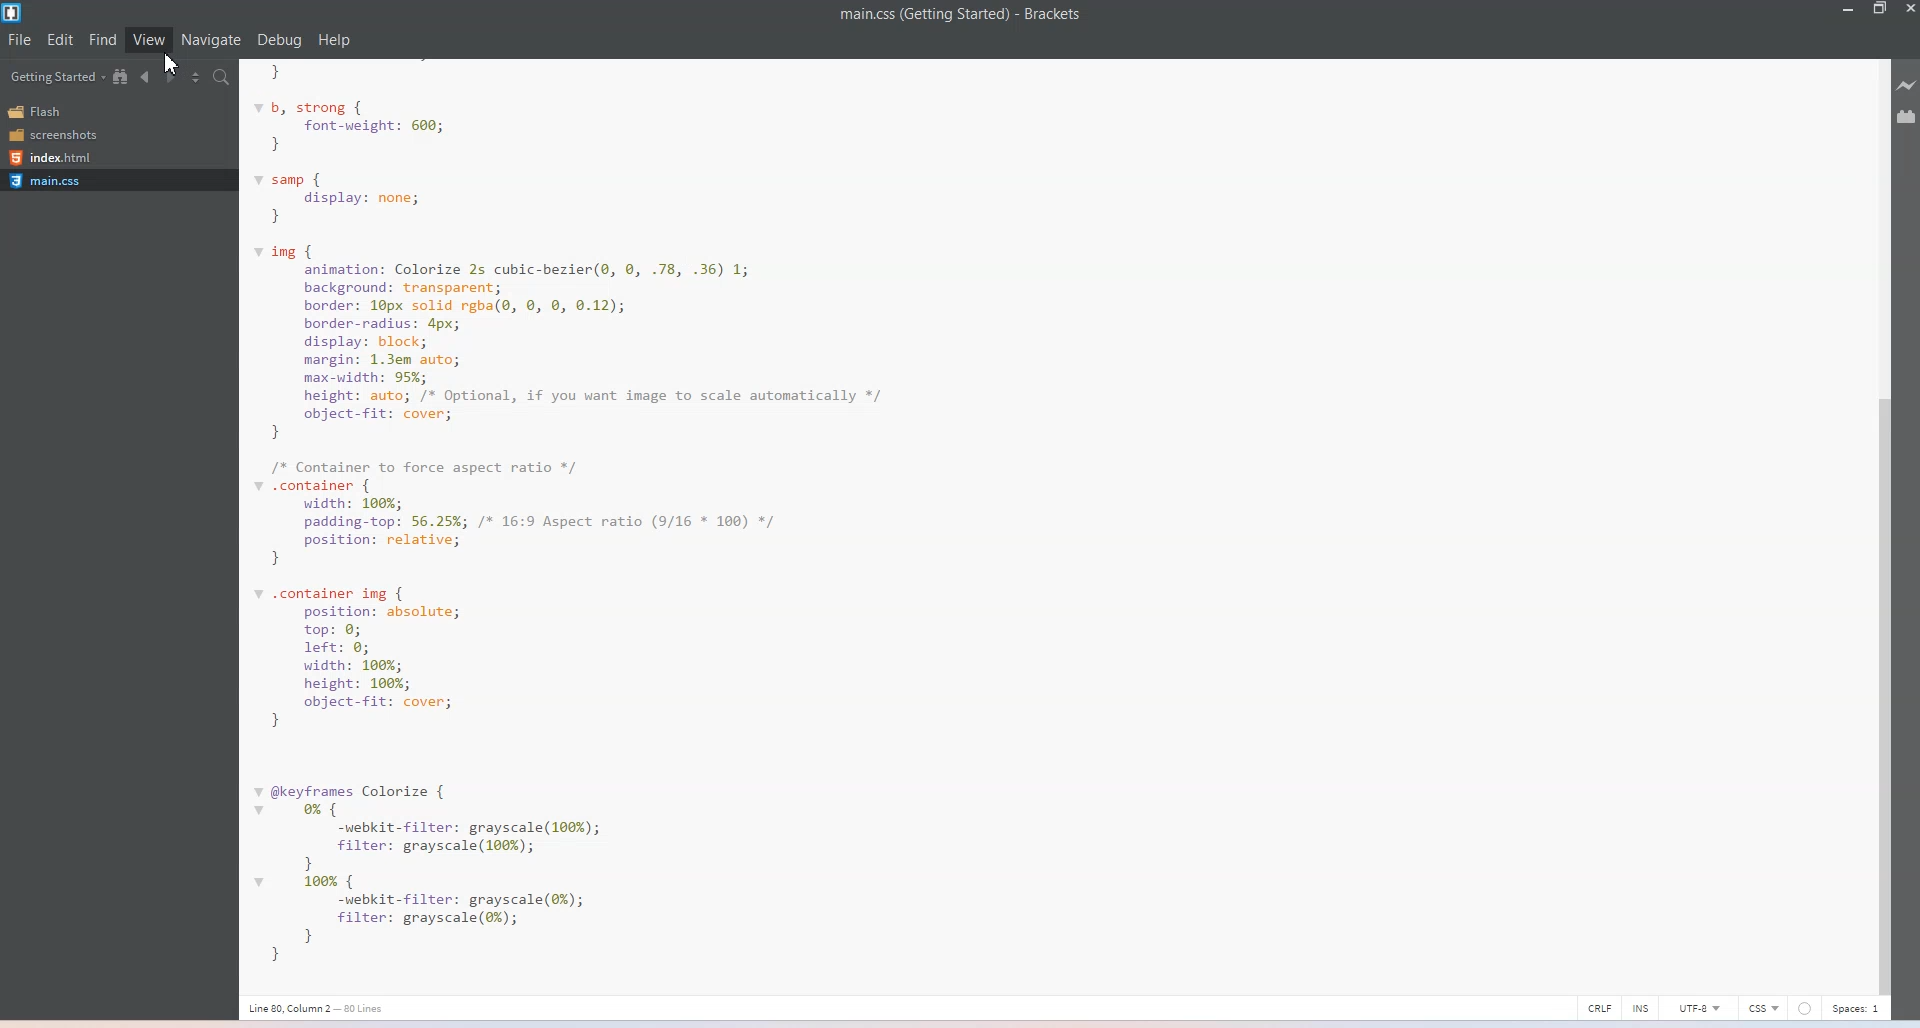 The width and height of the screenshot is (1920, 1028). I want to click on Live Preview, so click(1908, 86).